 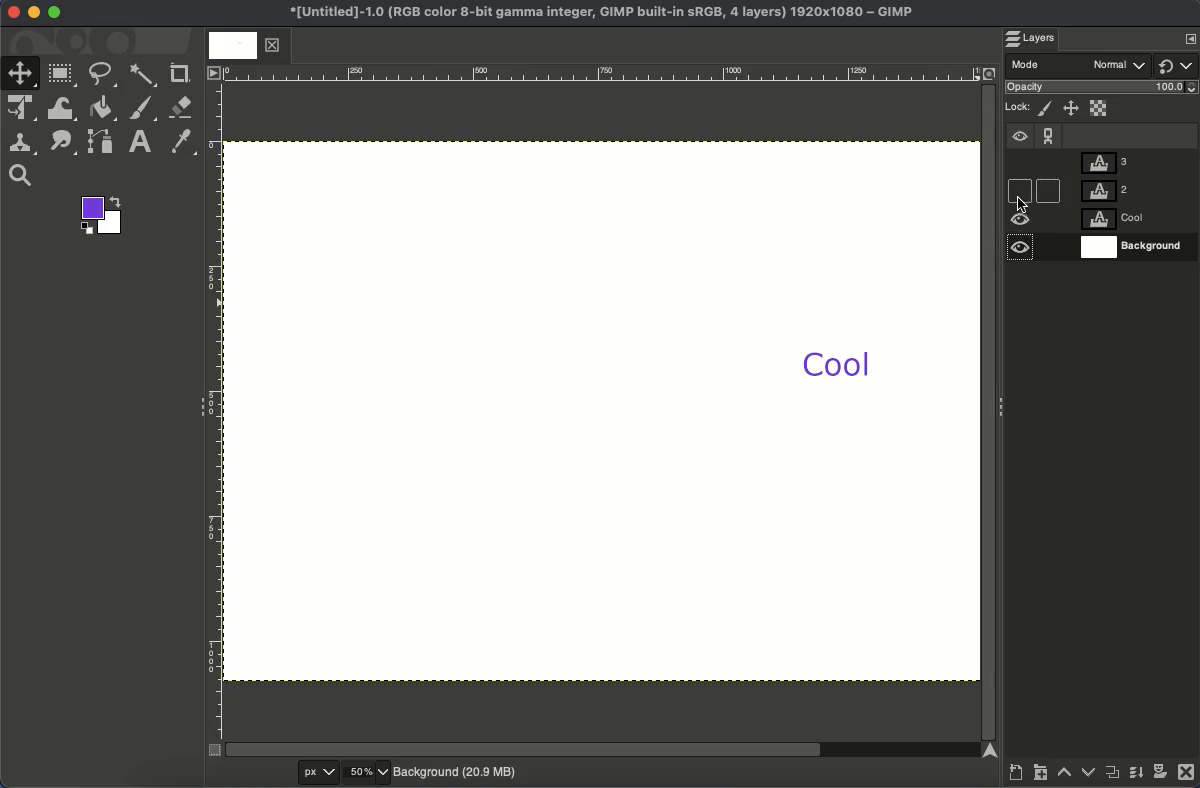 What do you see at coordinates (366, 772) in the screenshot?
I see `50%` at bounding box center [366, 772].